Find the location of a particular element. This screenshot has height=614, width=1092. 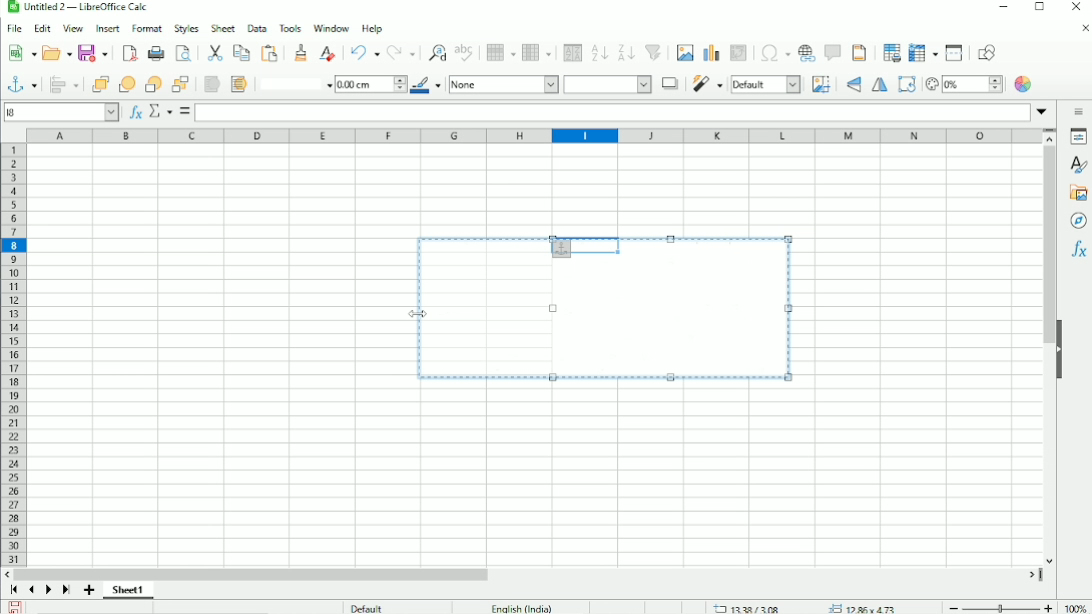

Restore down is located at coordinates (1039, 10).